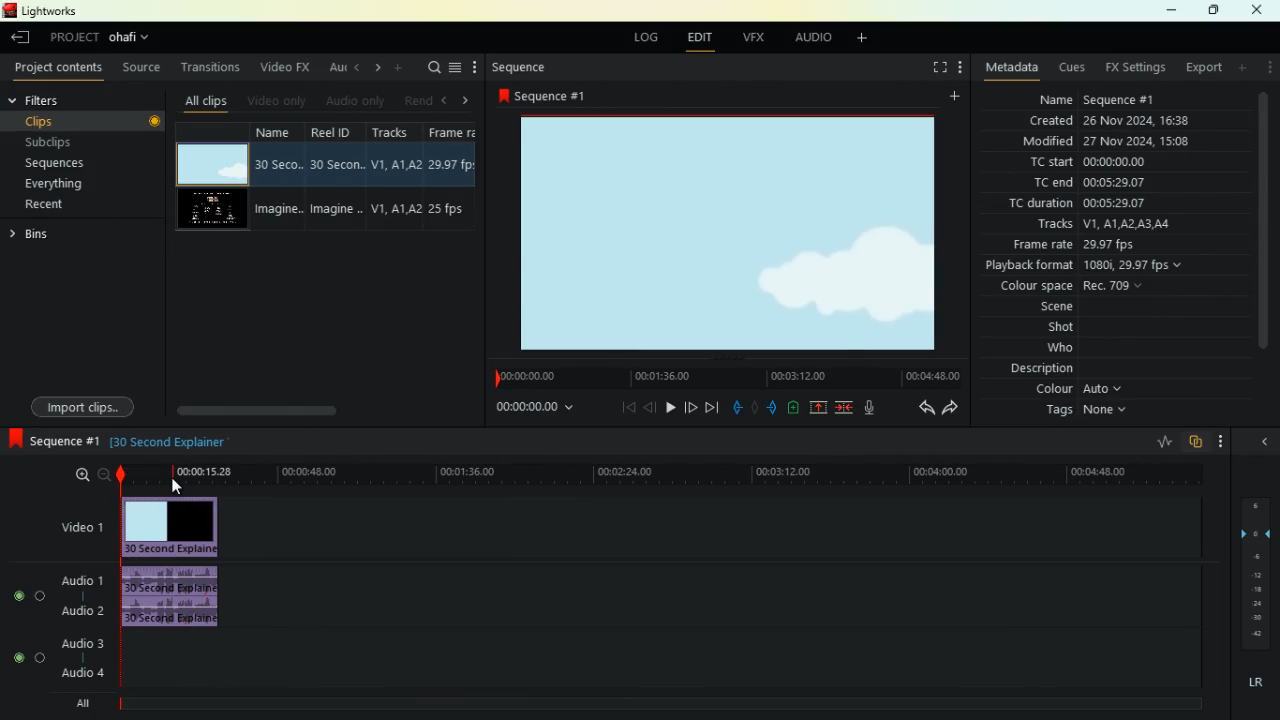  What do you see at coordinates (669, 410) in the screenshot?
I see `play` at bounding box center [669, 410].